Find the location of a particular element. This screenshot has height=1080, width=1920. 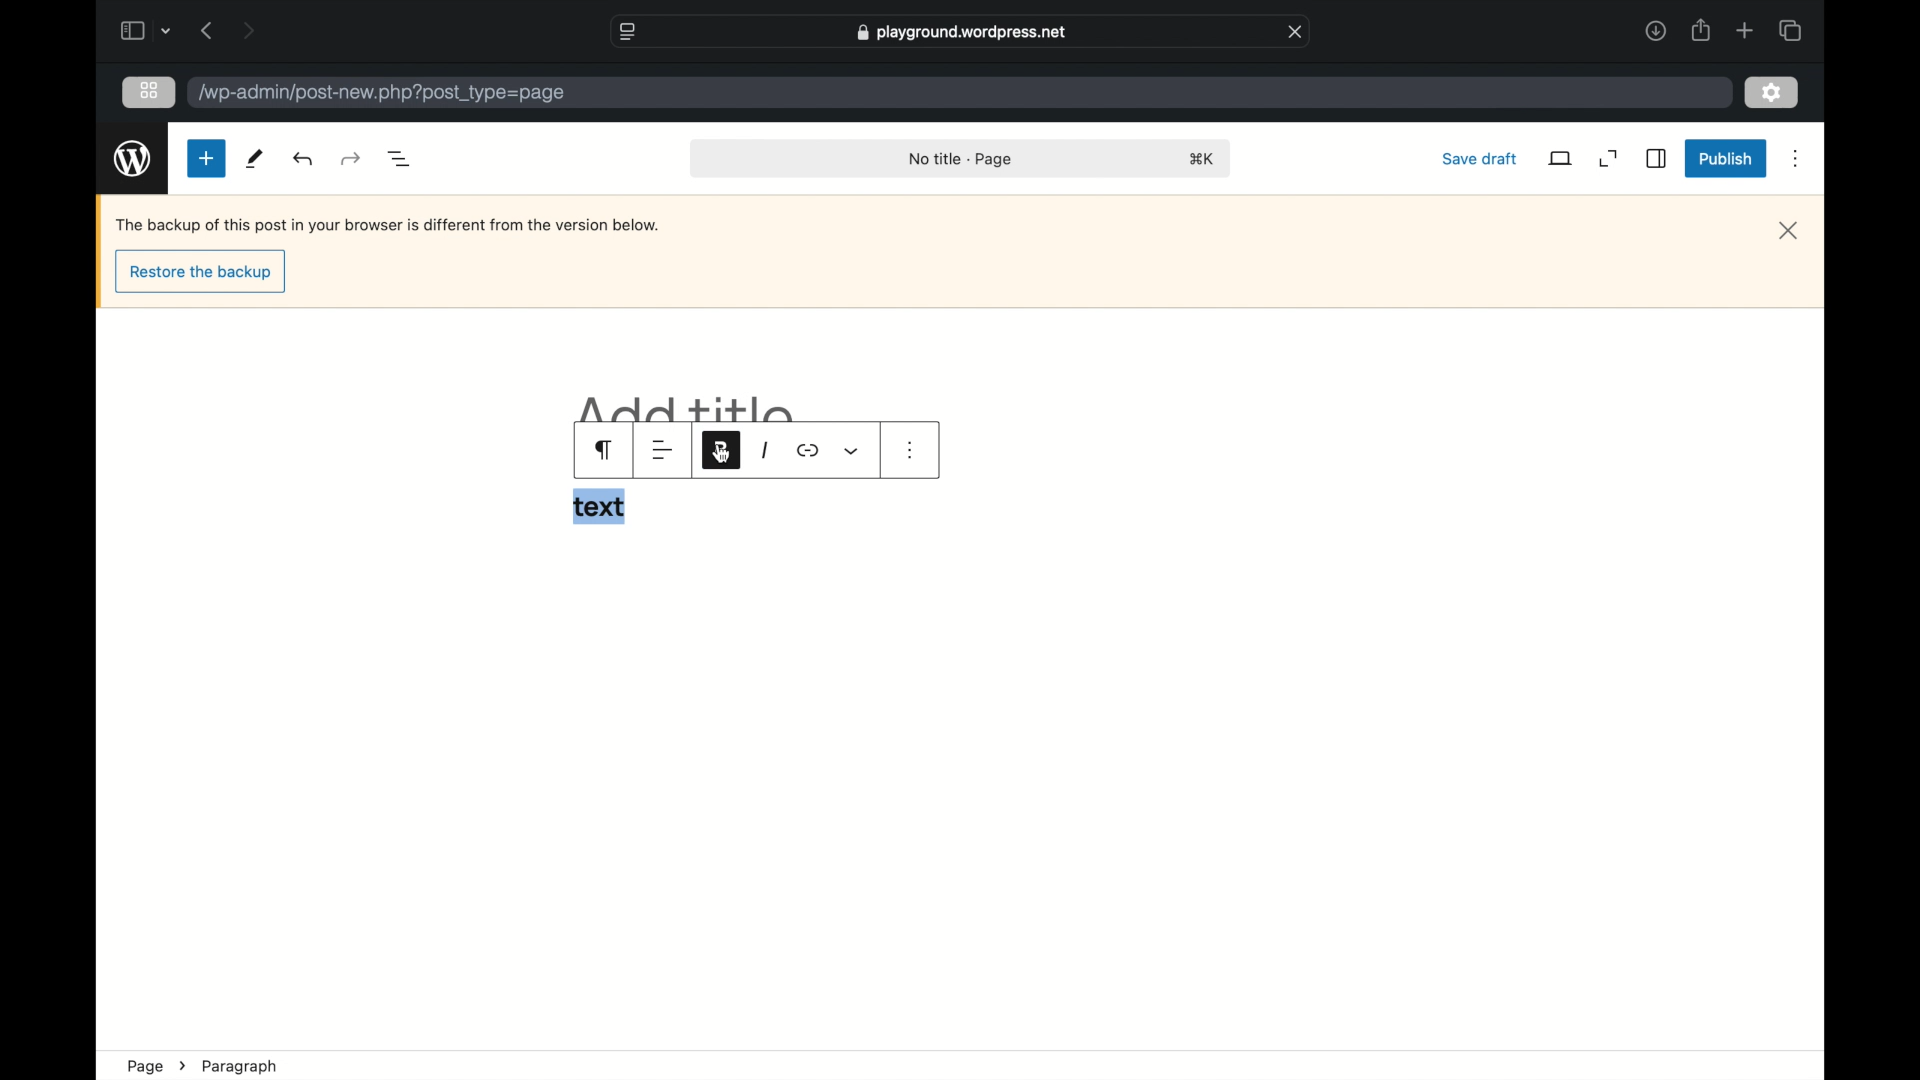

document overview is located at coordinates (398, 157).